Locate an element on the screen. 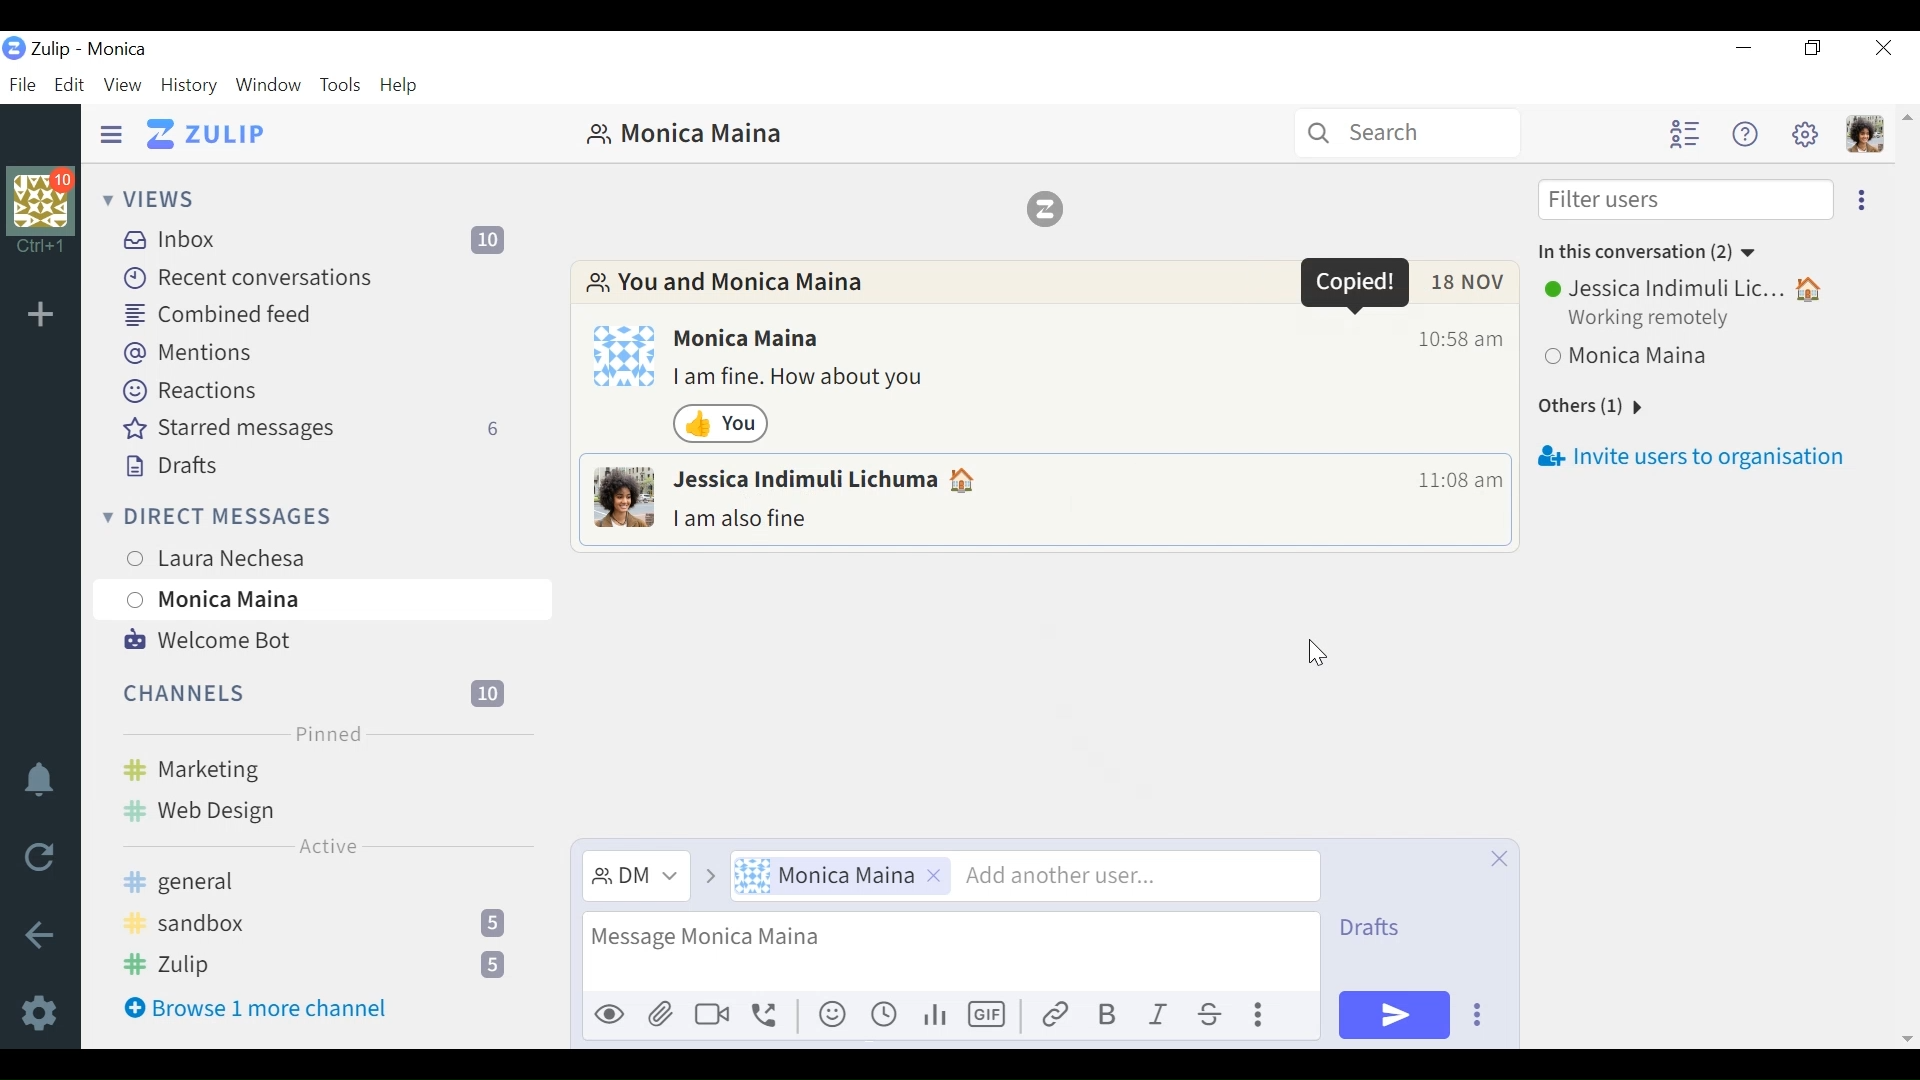 Image resolution: width=1920 pixels, height=1080 pixels. Ellipsis is located at coordinates (1264, 1018).